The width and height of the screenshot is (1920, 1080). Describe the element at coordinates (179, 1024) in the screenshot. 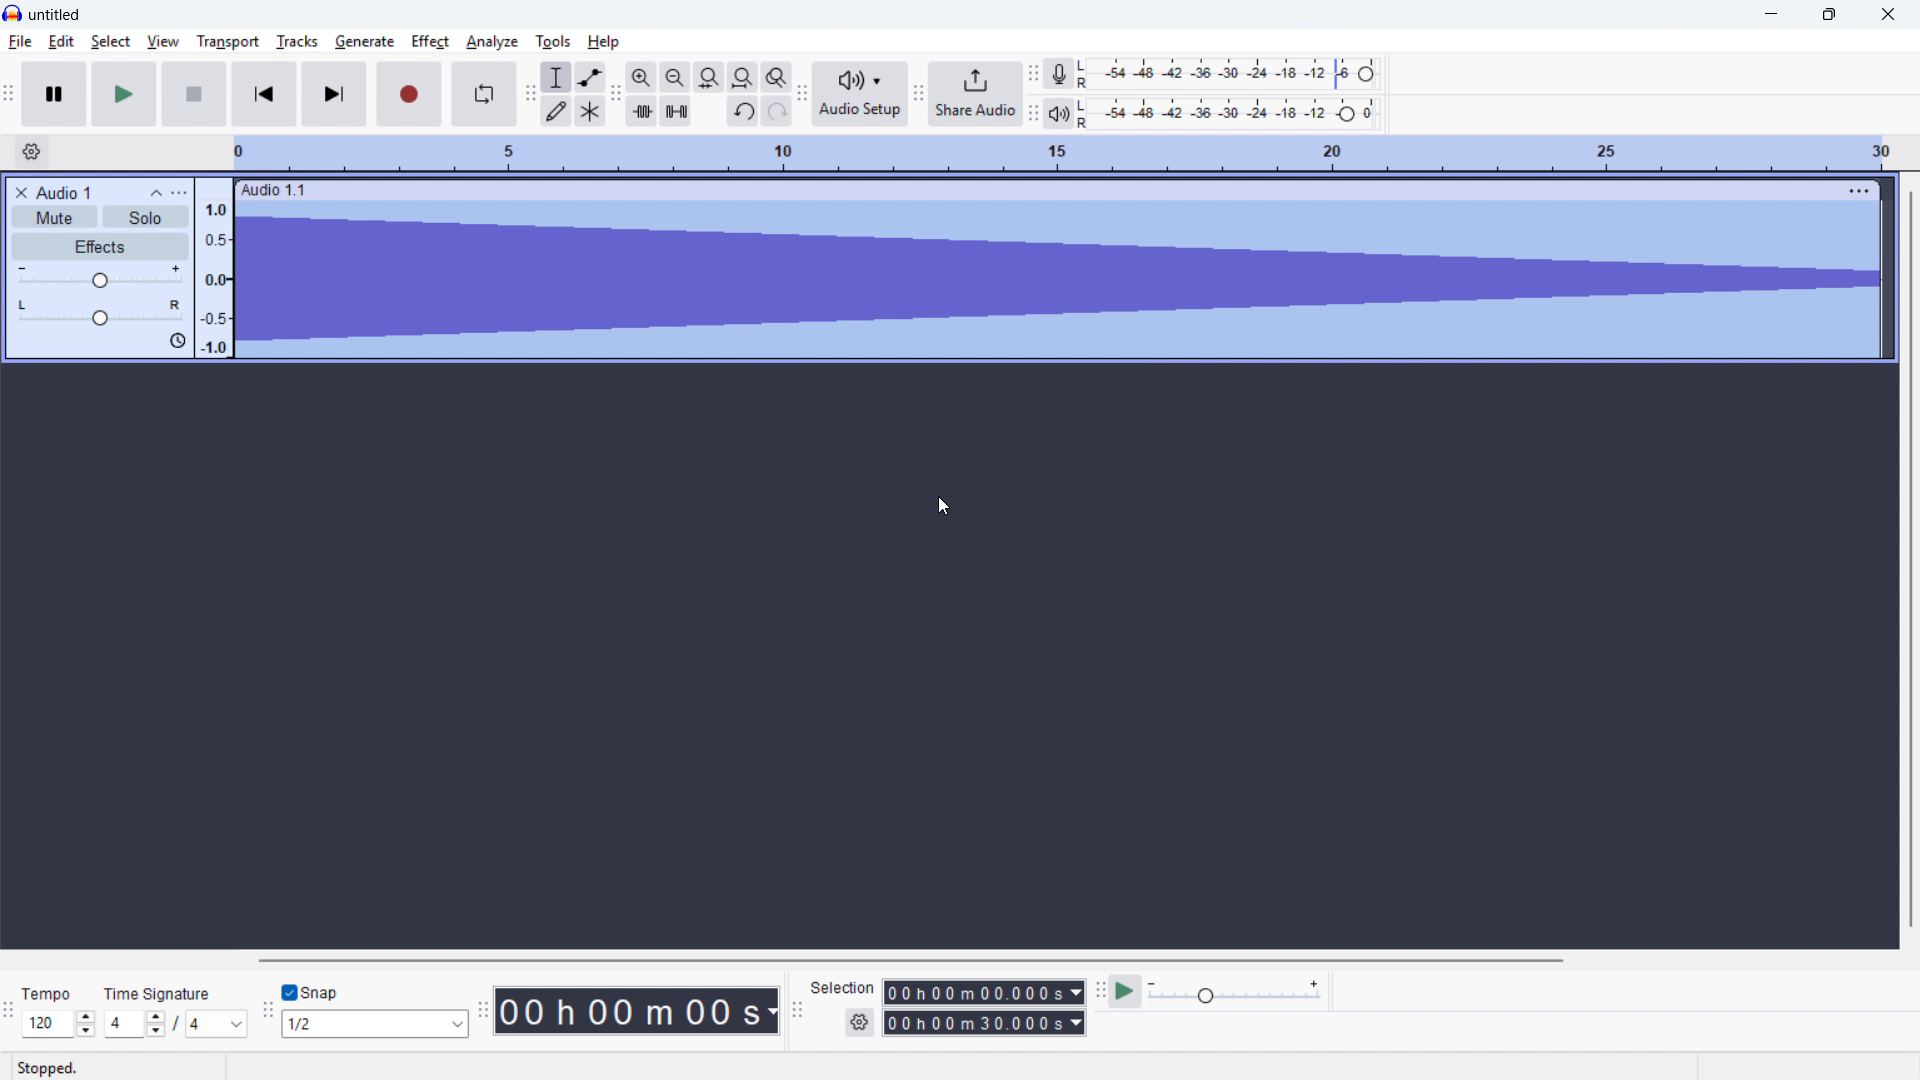

I see `Set time signature ` at that location.